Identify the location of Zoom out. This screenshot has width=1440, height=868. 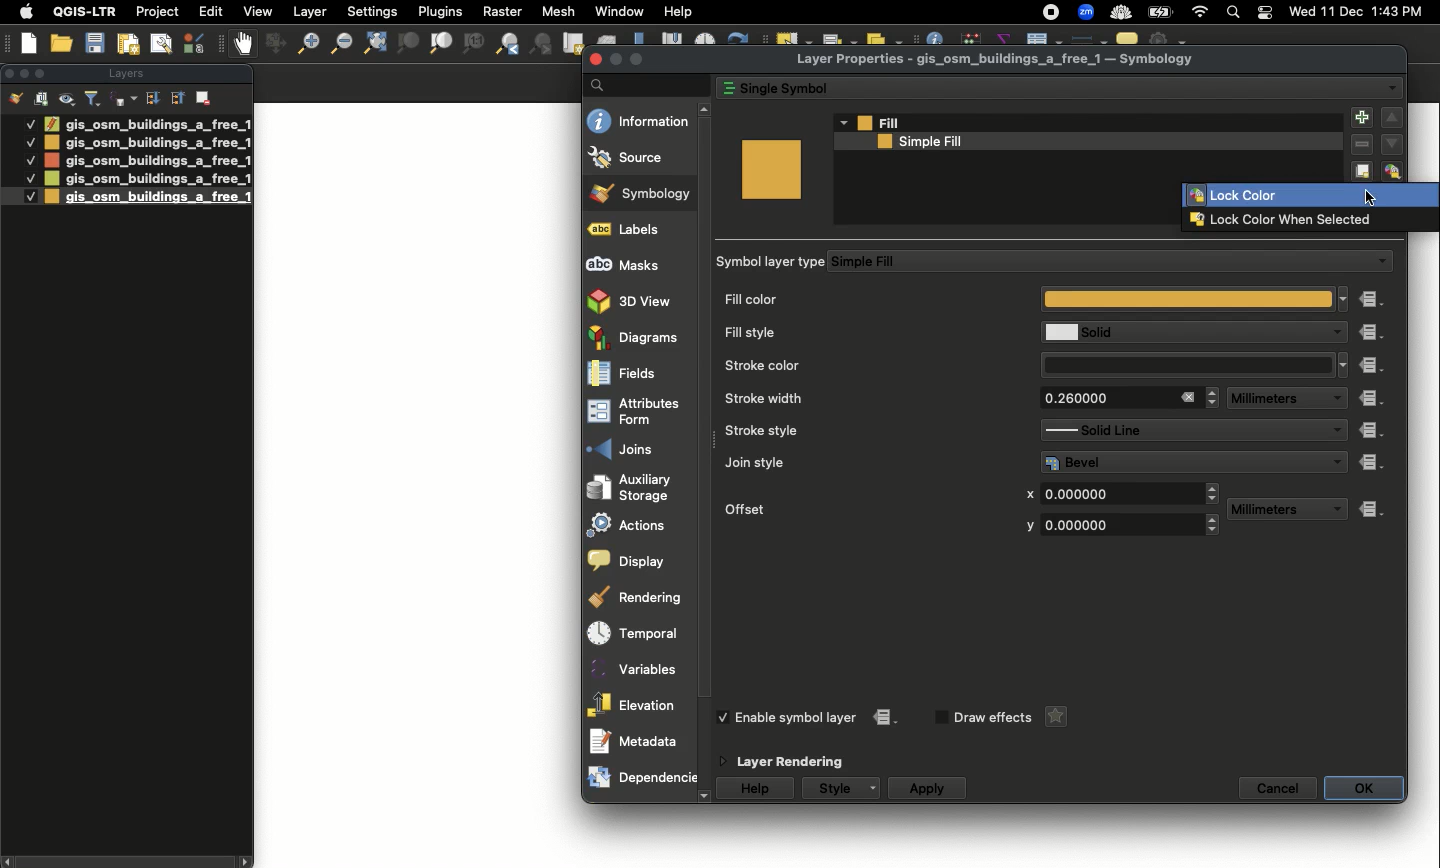
(303, 46).